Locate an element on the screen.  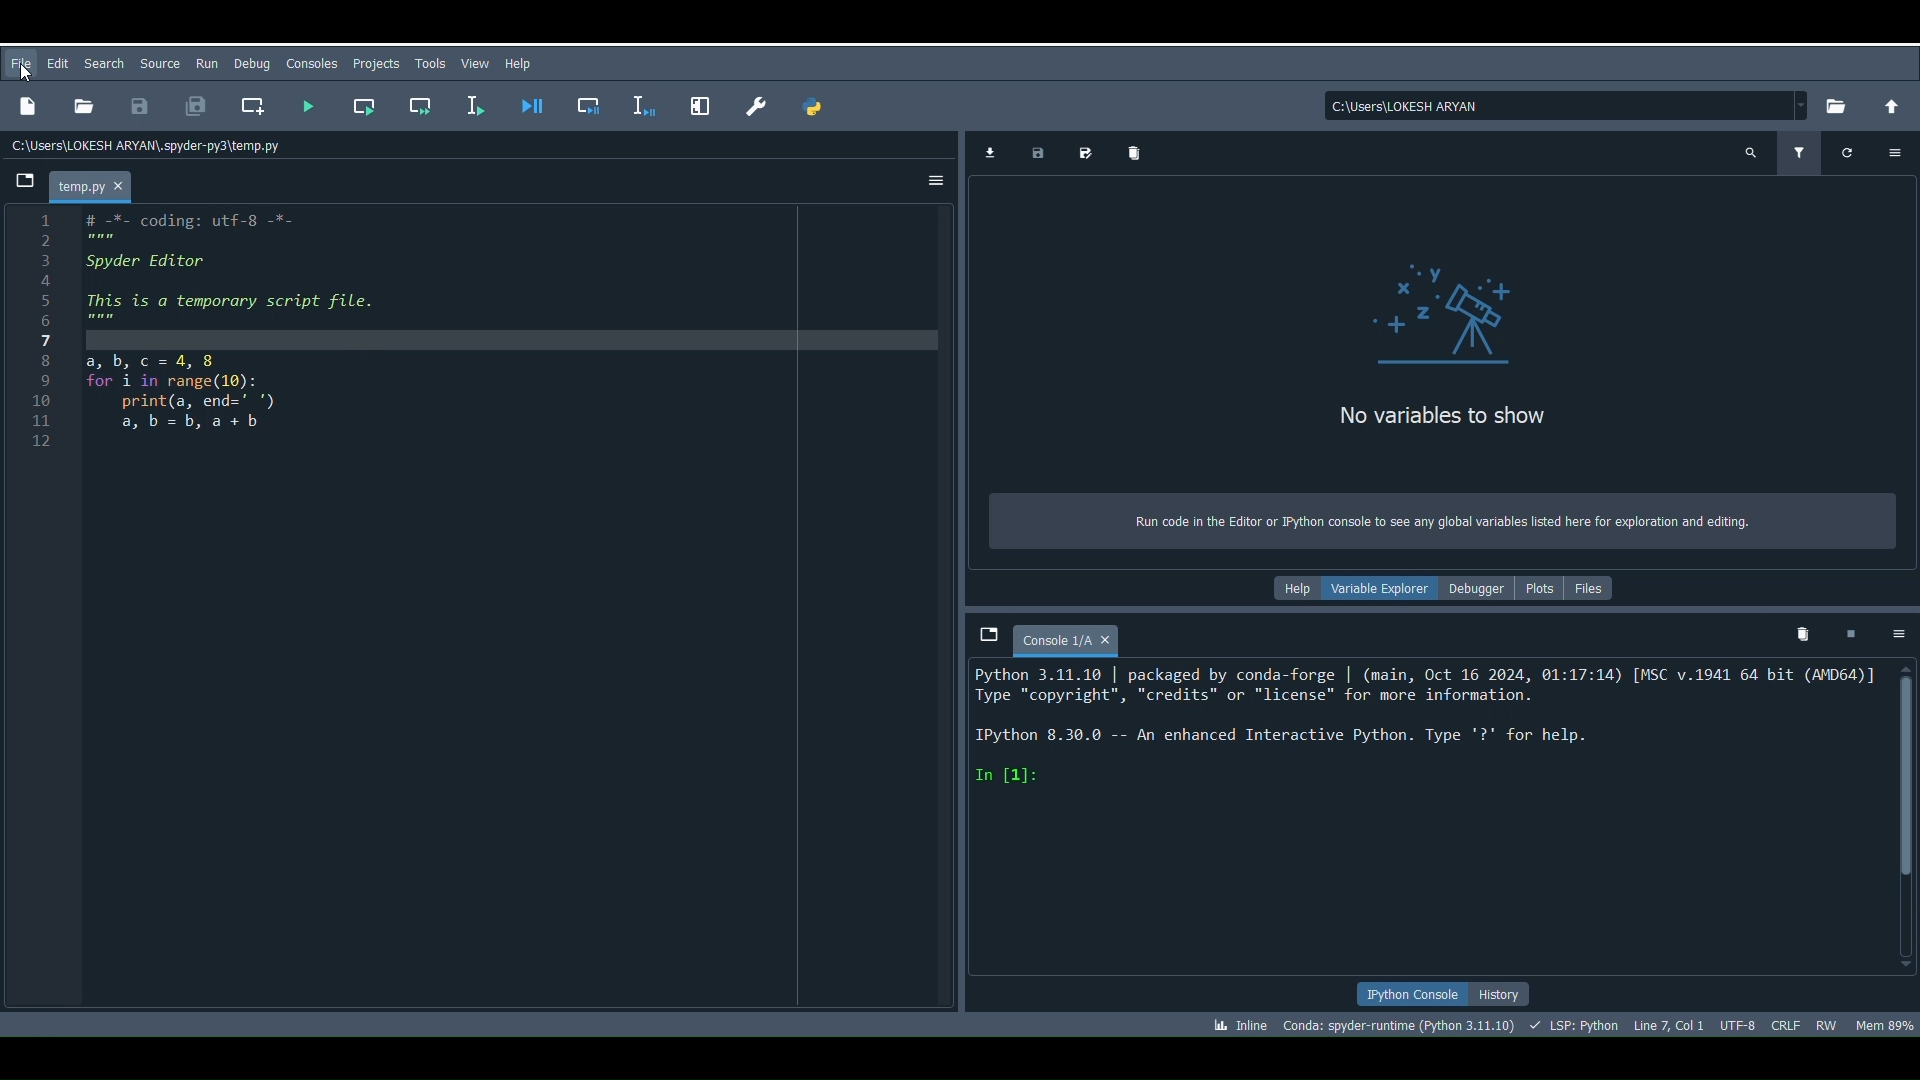
C:\Users\LOKESH ARYAN\.spyder-py3\temp.py is located at coordinates (157, 149).